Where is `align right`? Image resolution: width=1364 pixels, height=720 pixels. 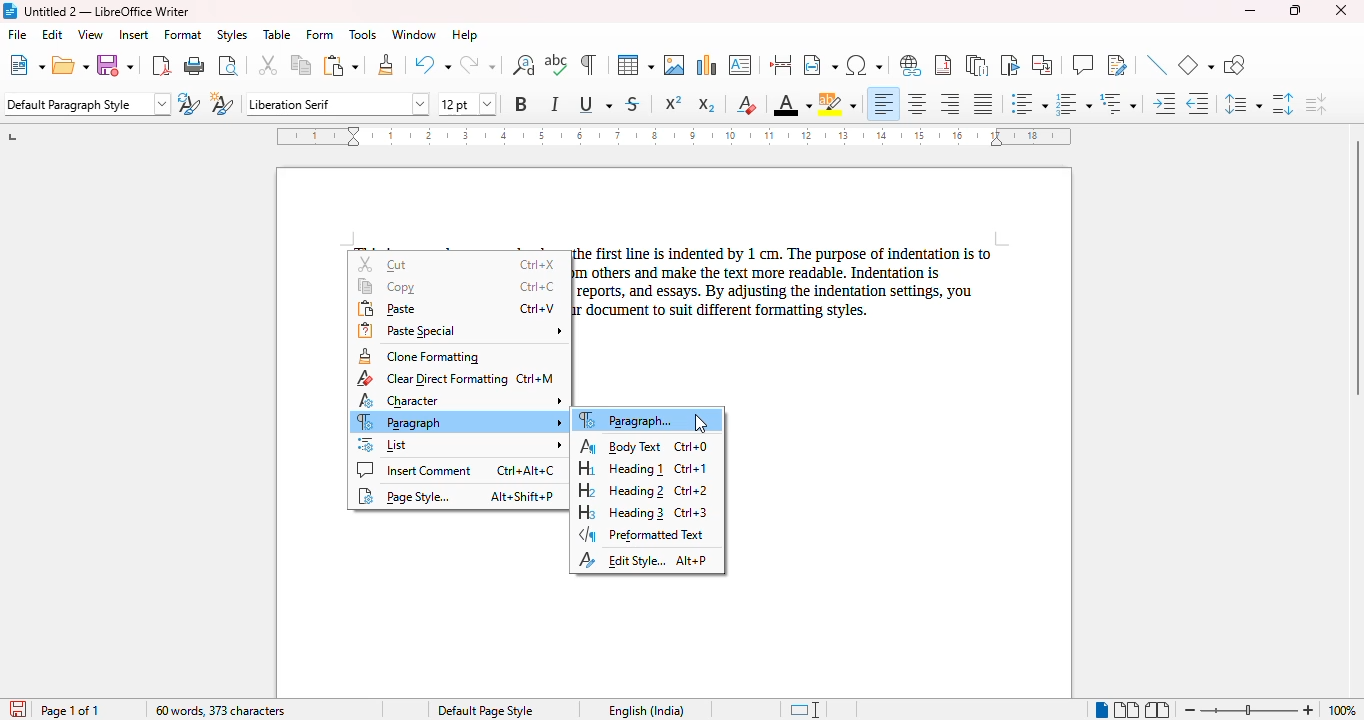 align right is located at coordinates (949, 103).